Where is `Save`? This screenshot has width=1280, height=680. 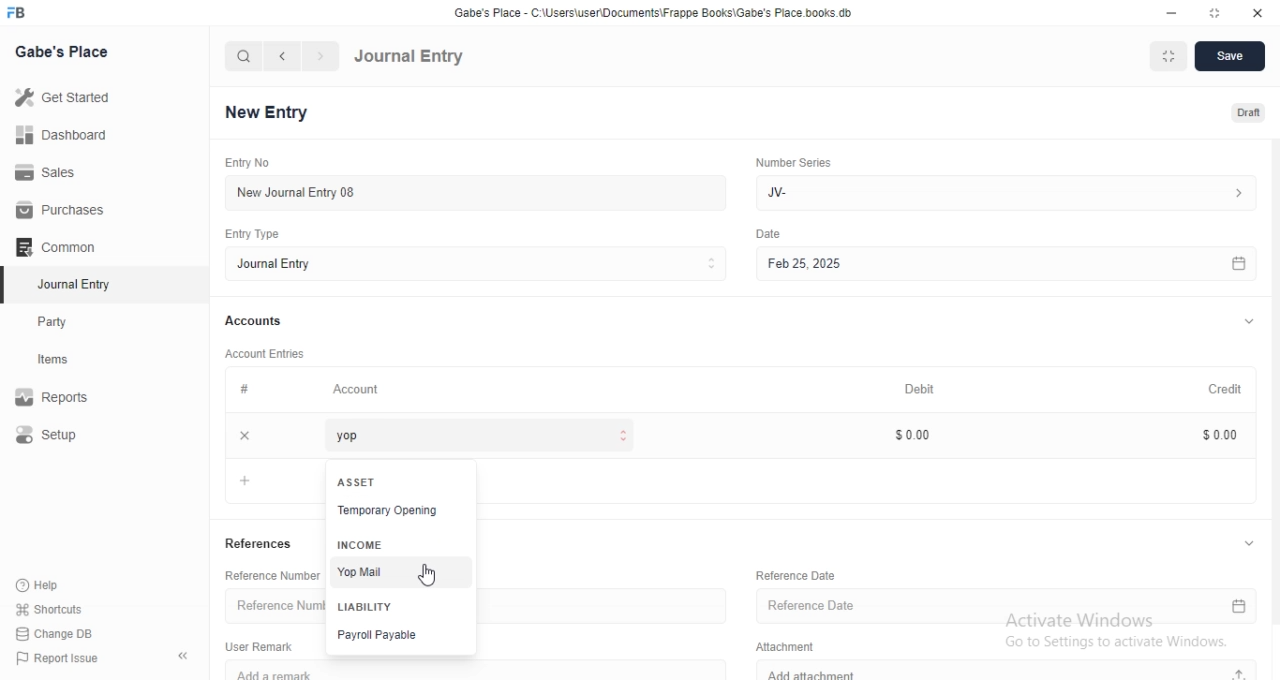 Save is located at coordinates (1231, 57).